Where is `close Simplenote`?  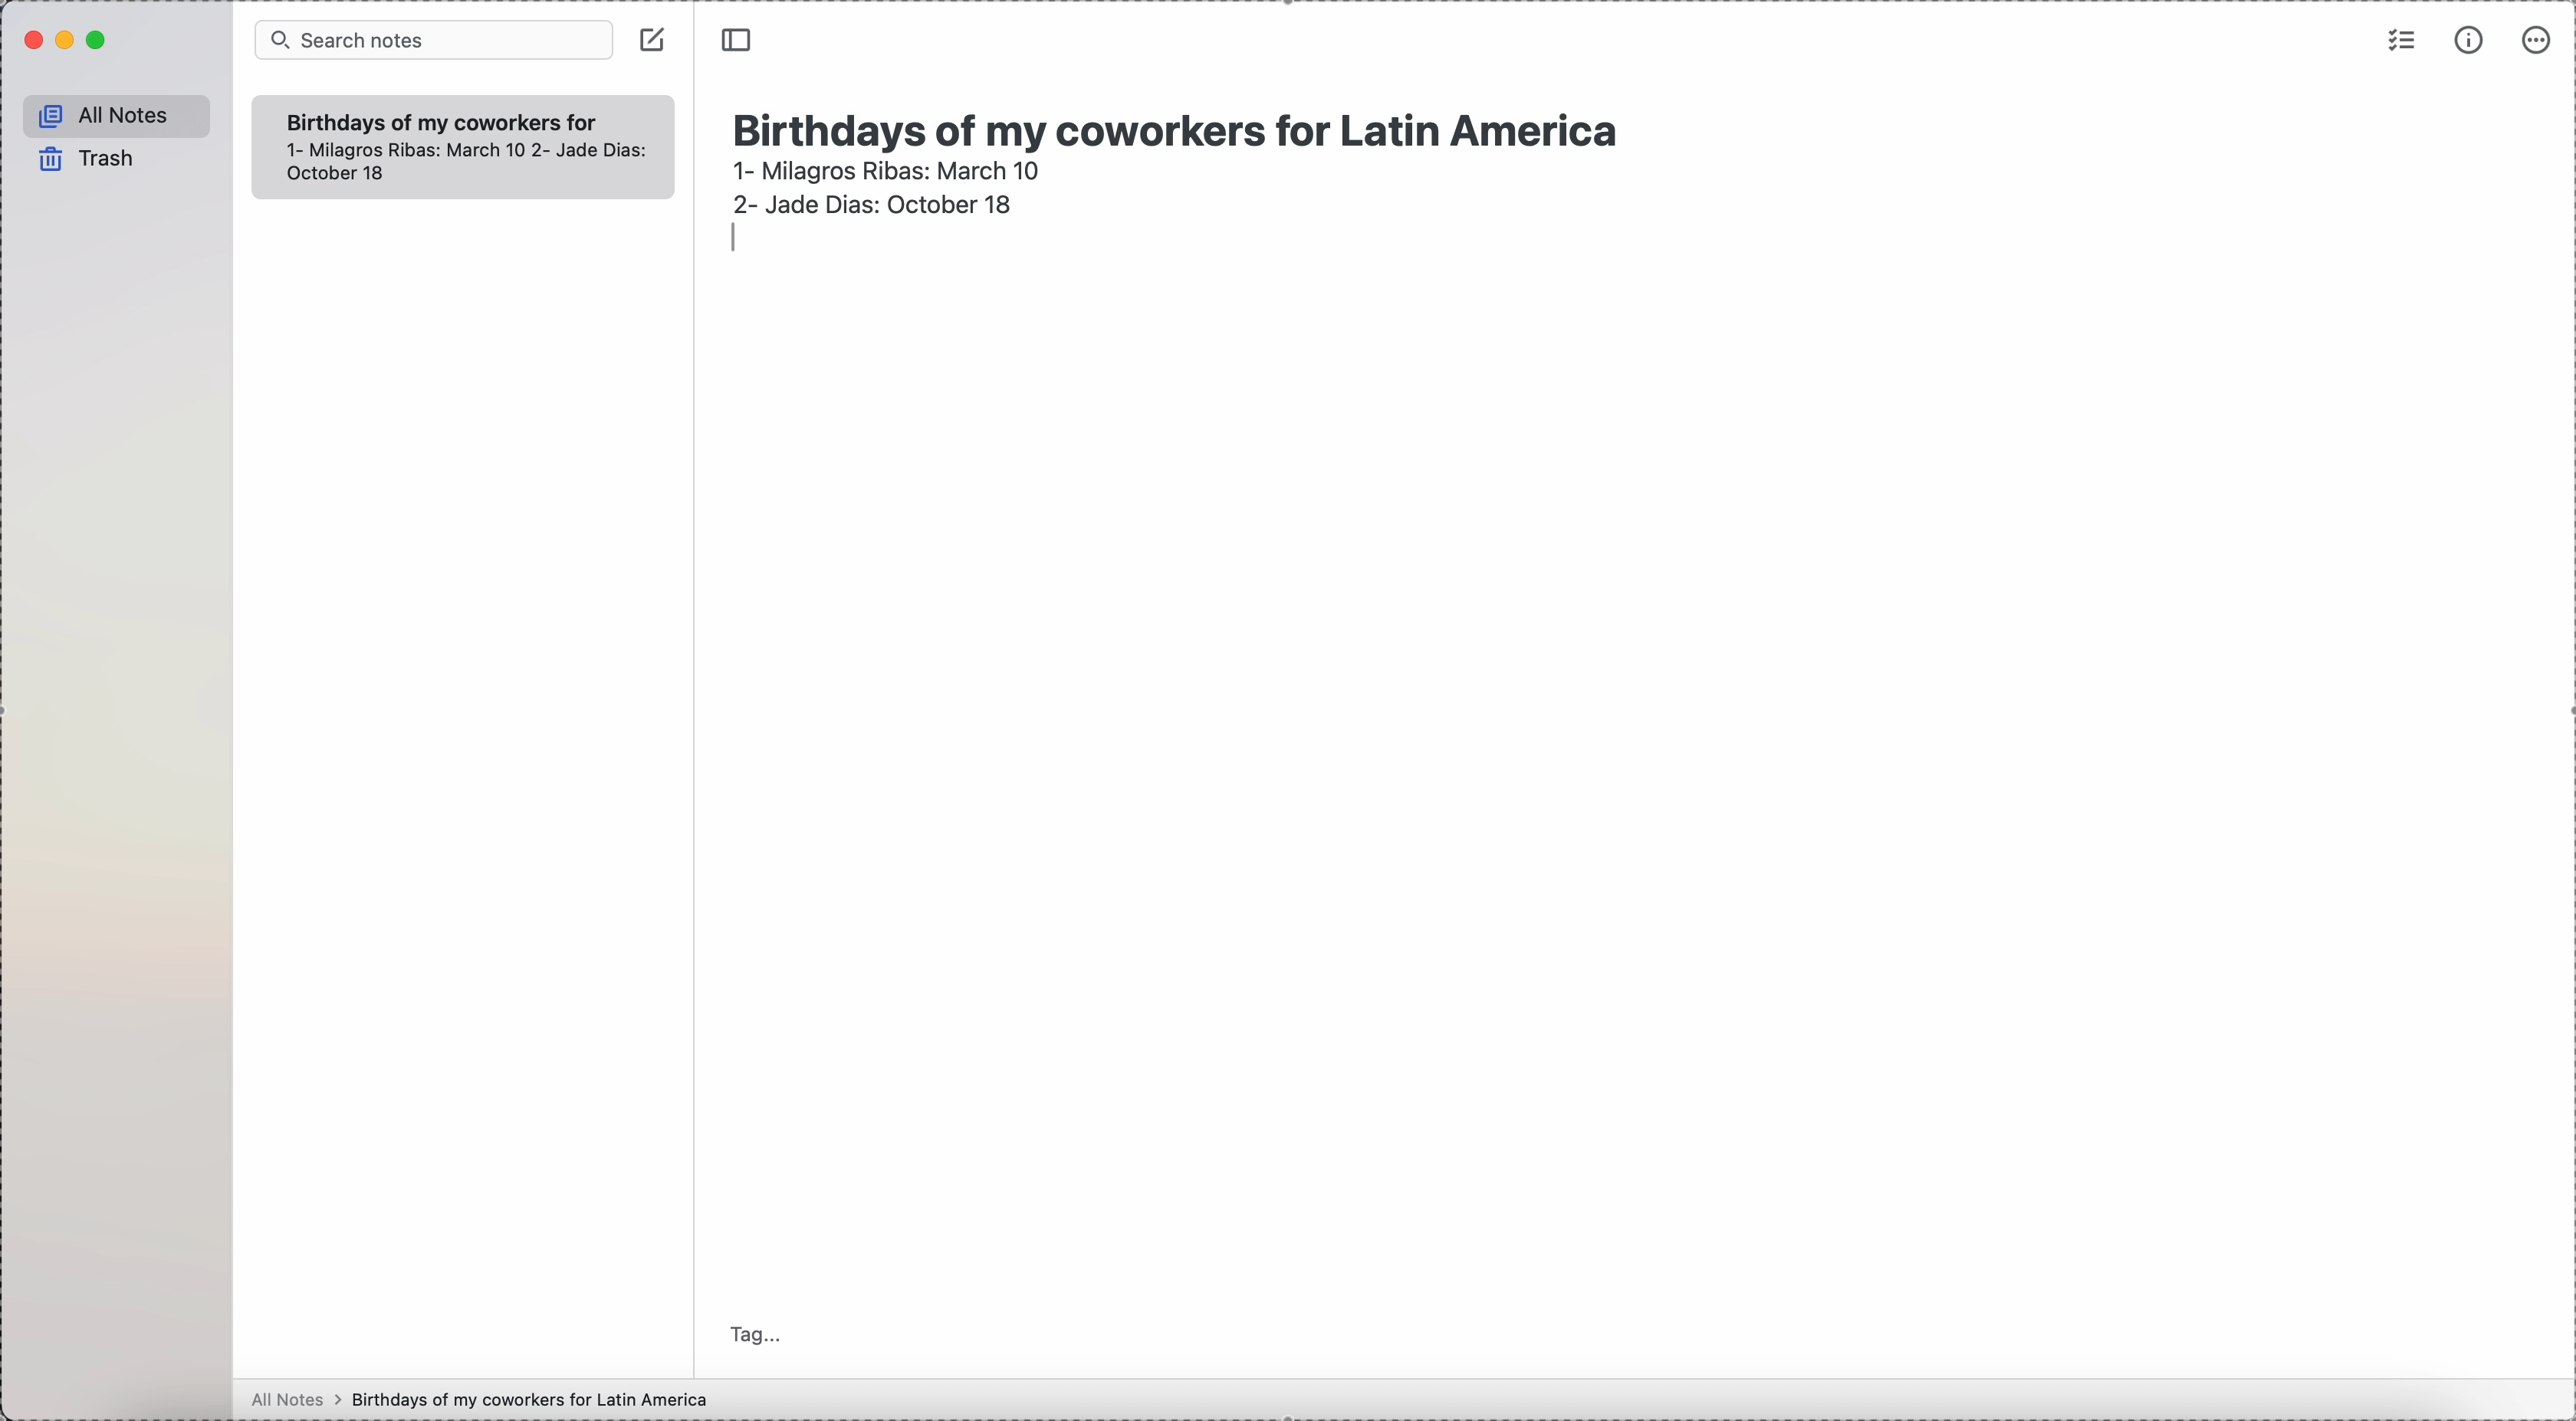 close Simplenote is located at coordinates (31, 40).